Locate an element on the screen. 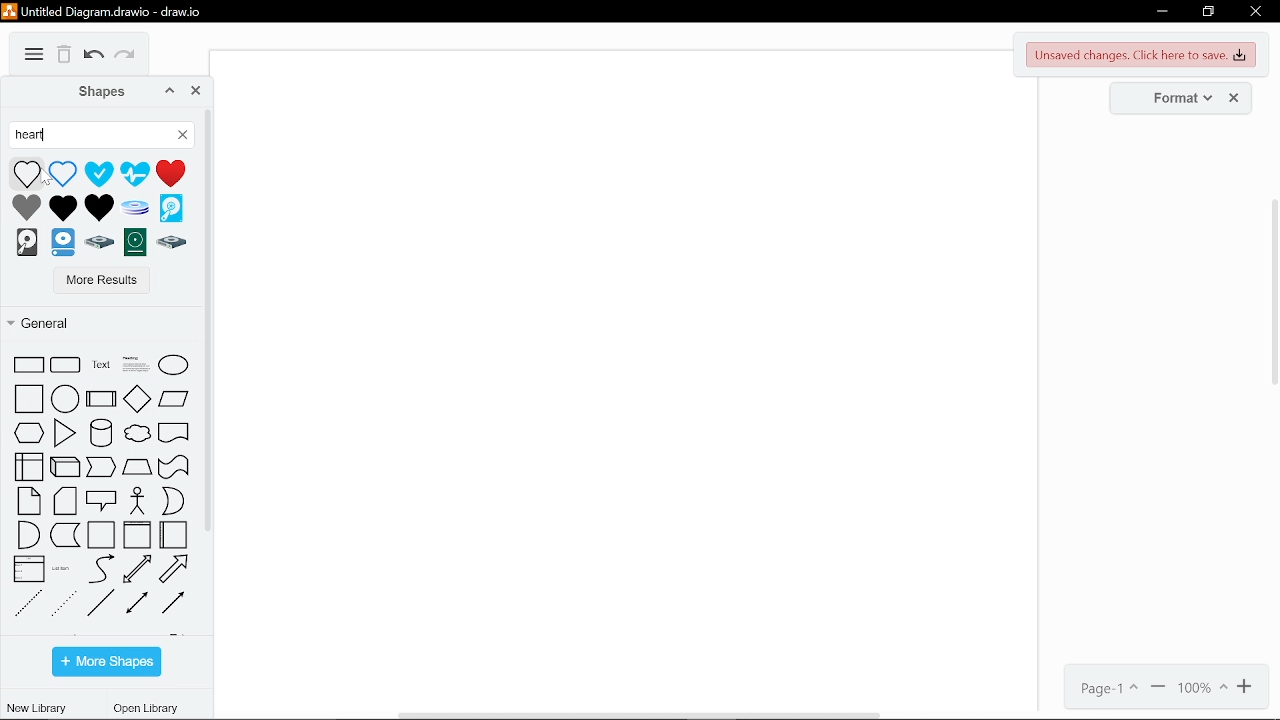 This screenshot has width=1280, height=720. dotted line is located at coordinates (64, 604).